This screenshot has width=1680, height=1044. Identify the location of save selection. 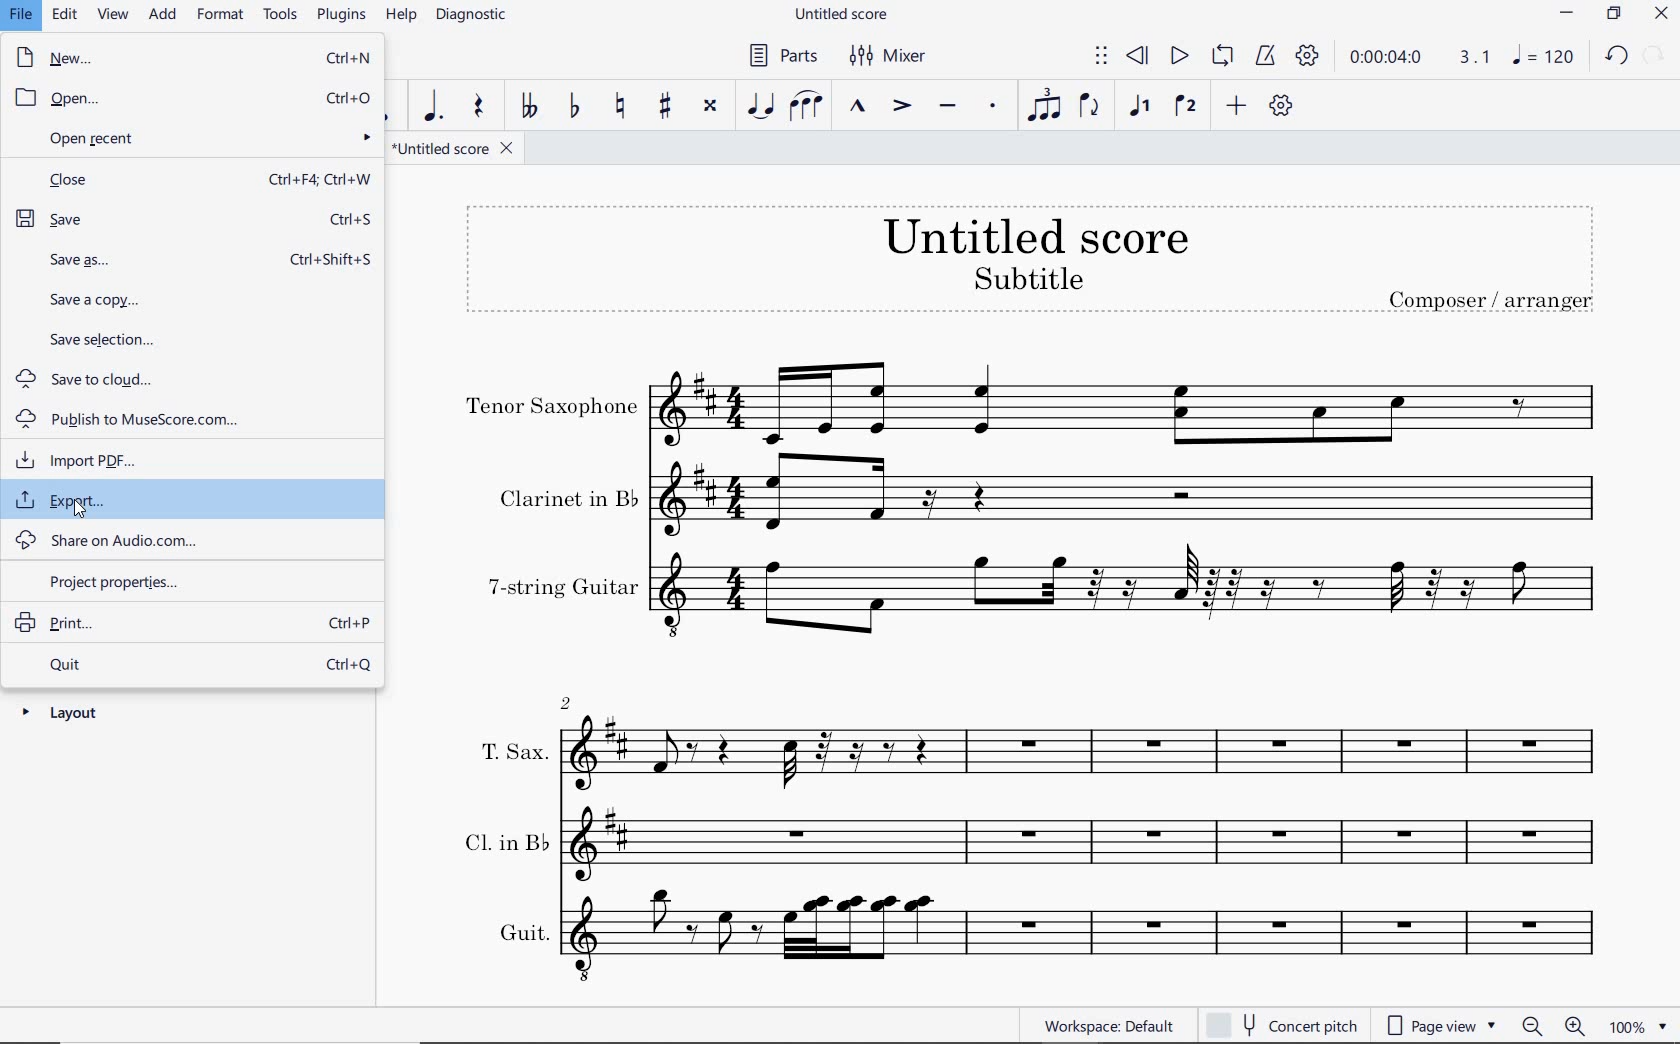
(186, 339).